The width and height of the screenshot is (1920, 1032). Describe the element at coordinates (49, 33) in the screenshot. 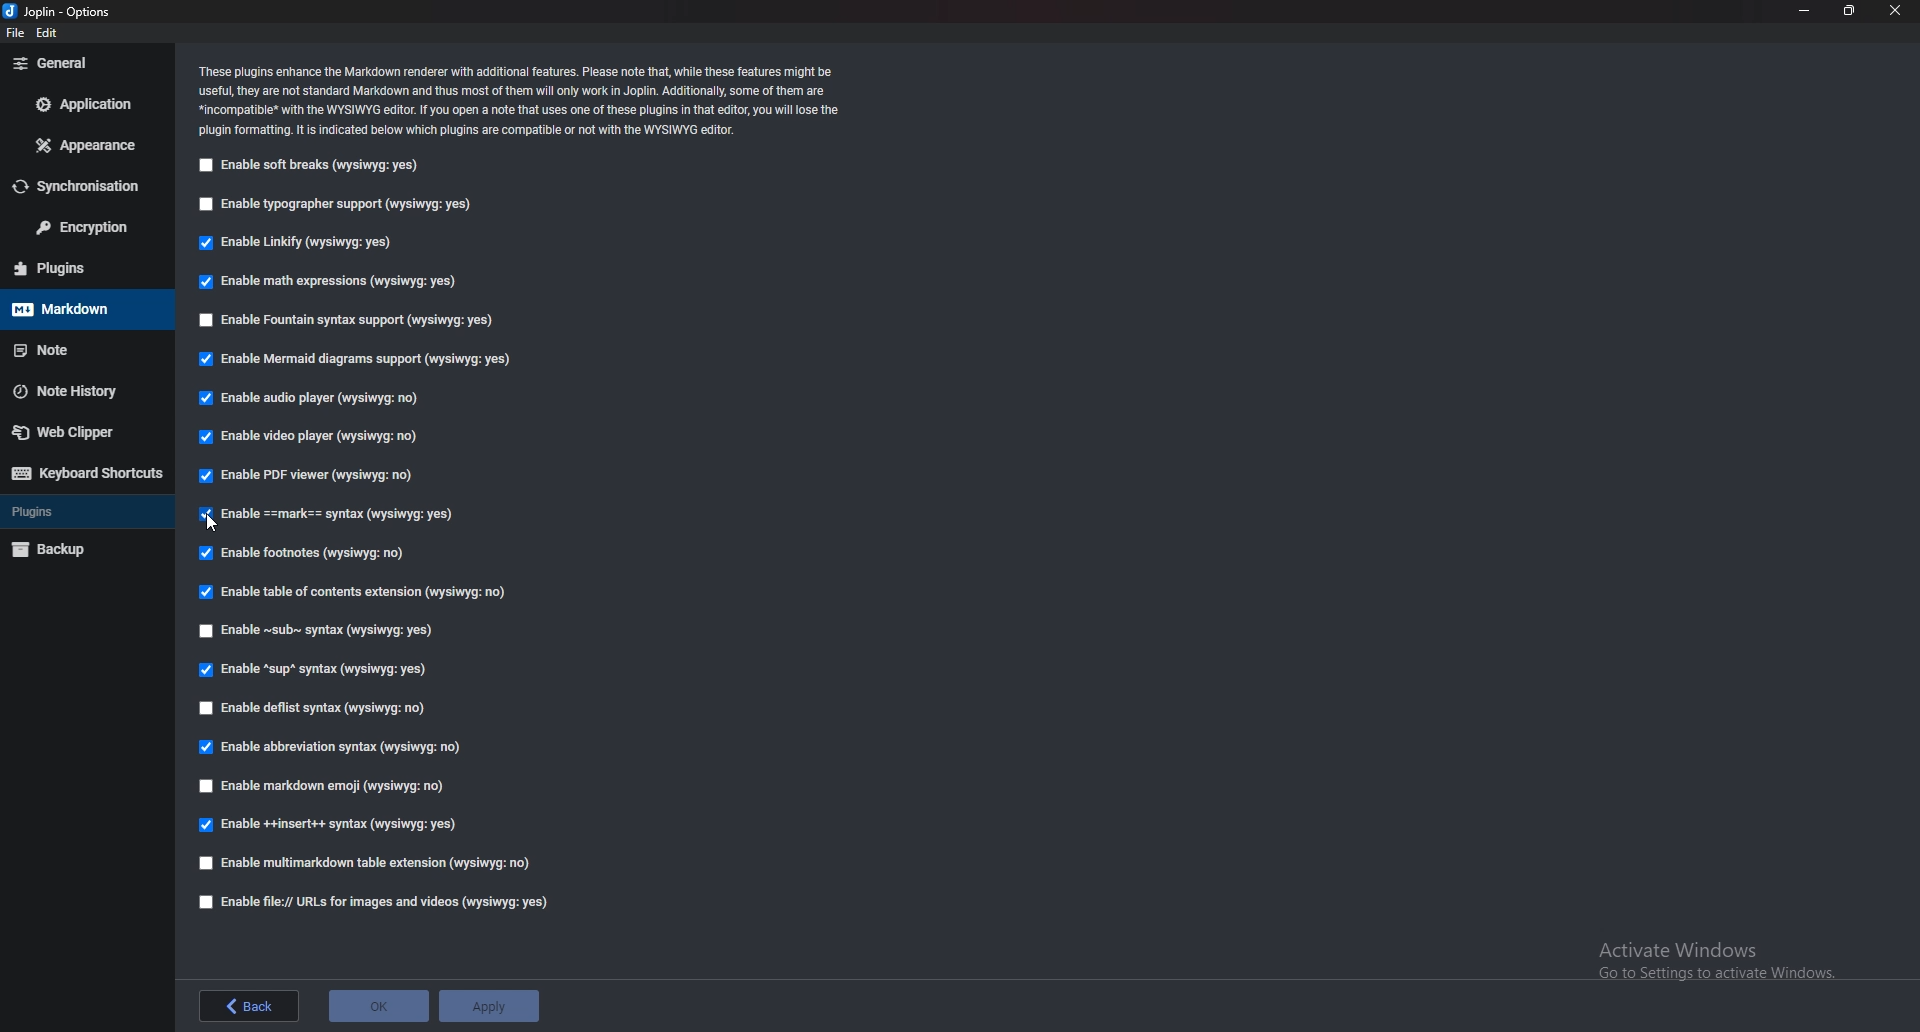

I see `edit` at that location.